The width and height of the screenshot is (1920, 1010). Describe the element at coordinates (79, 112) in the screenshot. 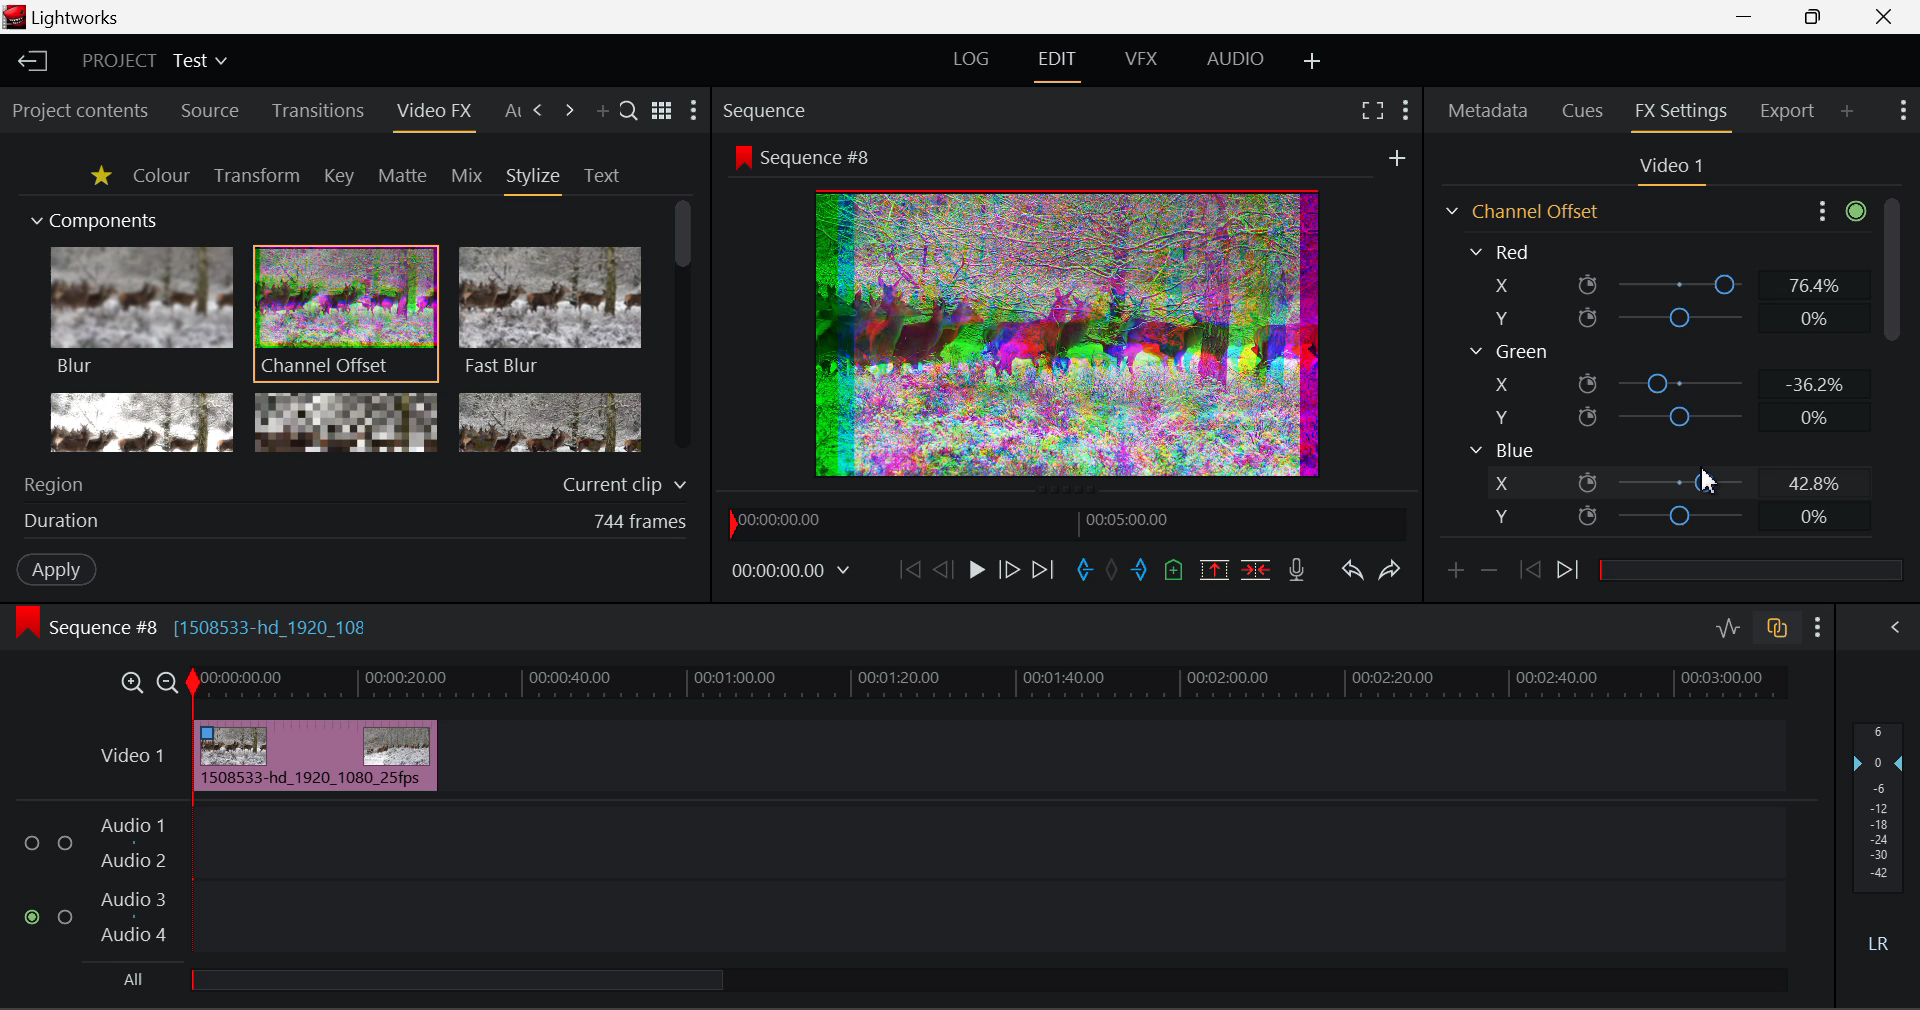

I see `Project contents` at that location.